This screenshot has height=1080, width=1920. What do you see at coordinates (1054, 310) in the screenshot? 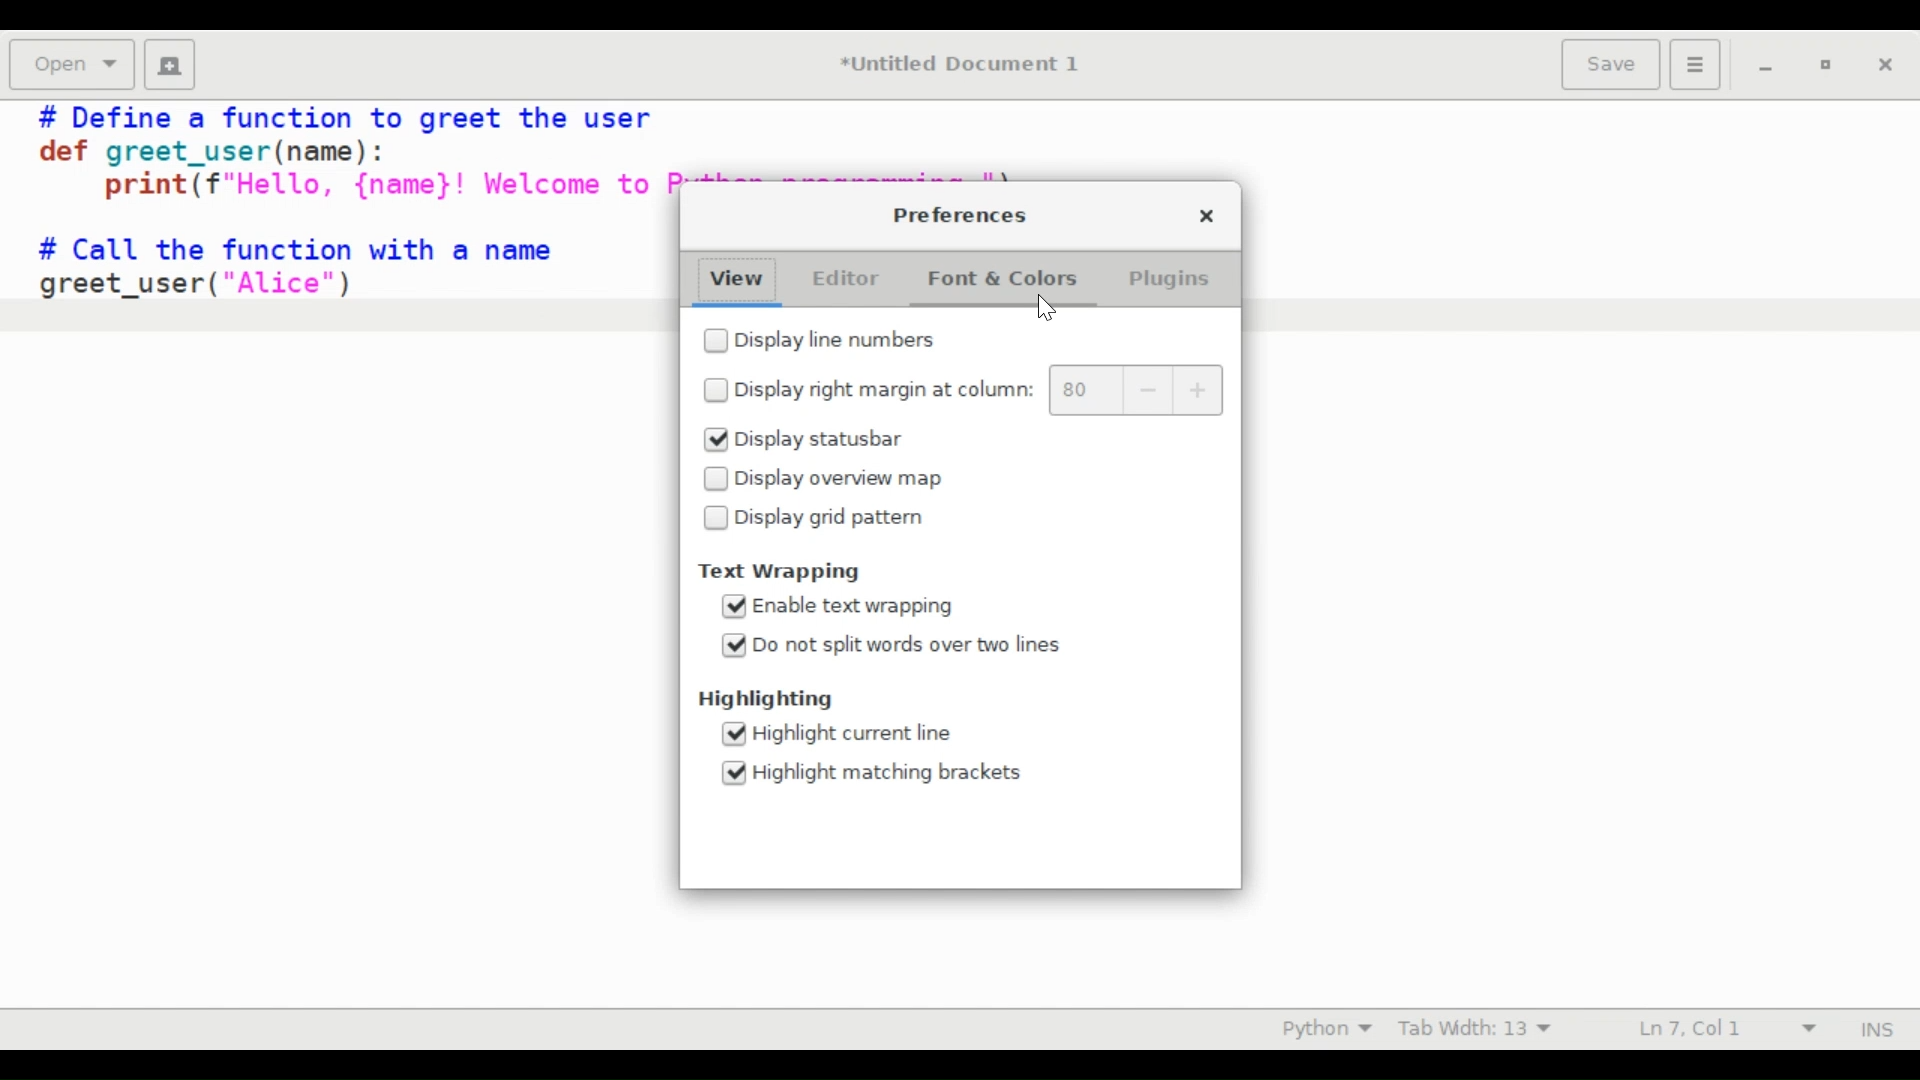
I see `Cursor` at bounding box center [1054, 310].